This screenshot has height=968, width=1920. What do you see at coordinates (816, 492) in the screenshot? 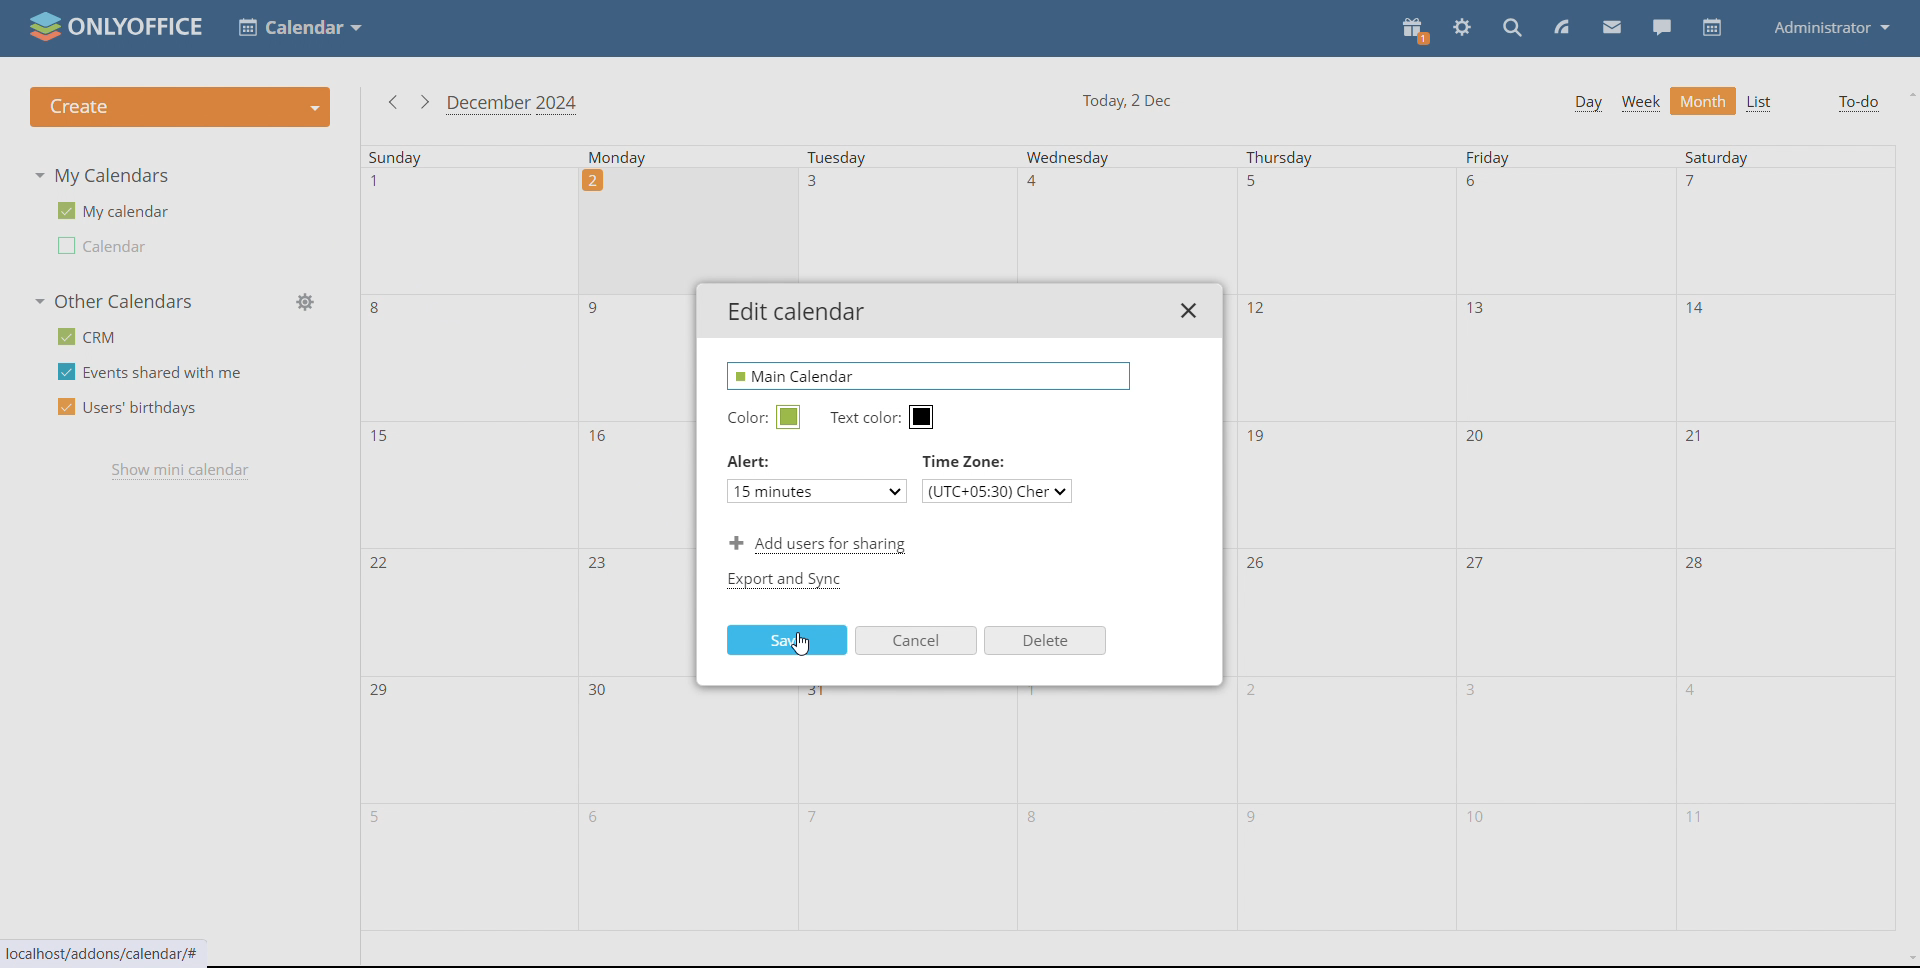
I see `set alert` at bounding box center [816, 492].